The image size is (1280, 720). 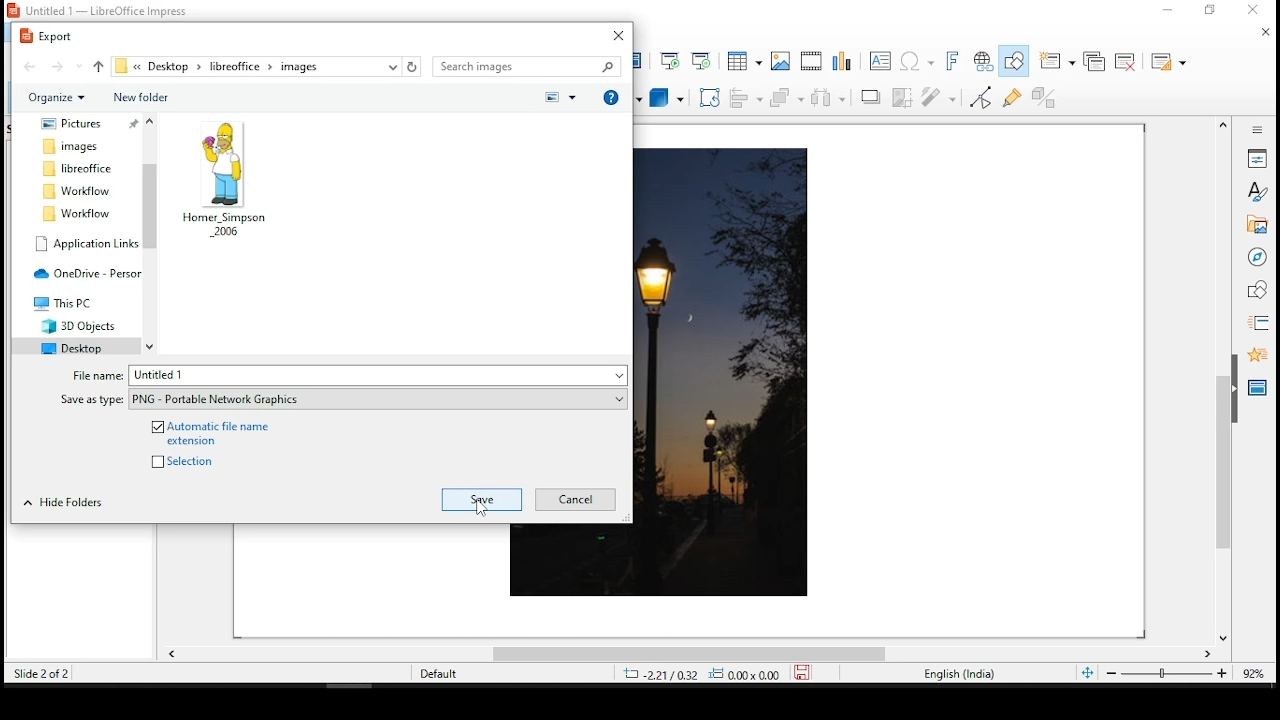 I want to click on refresh, so click(x=413, y=66).